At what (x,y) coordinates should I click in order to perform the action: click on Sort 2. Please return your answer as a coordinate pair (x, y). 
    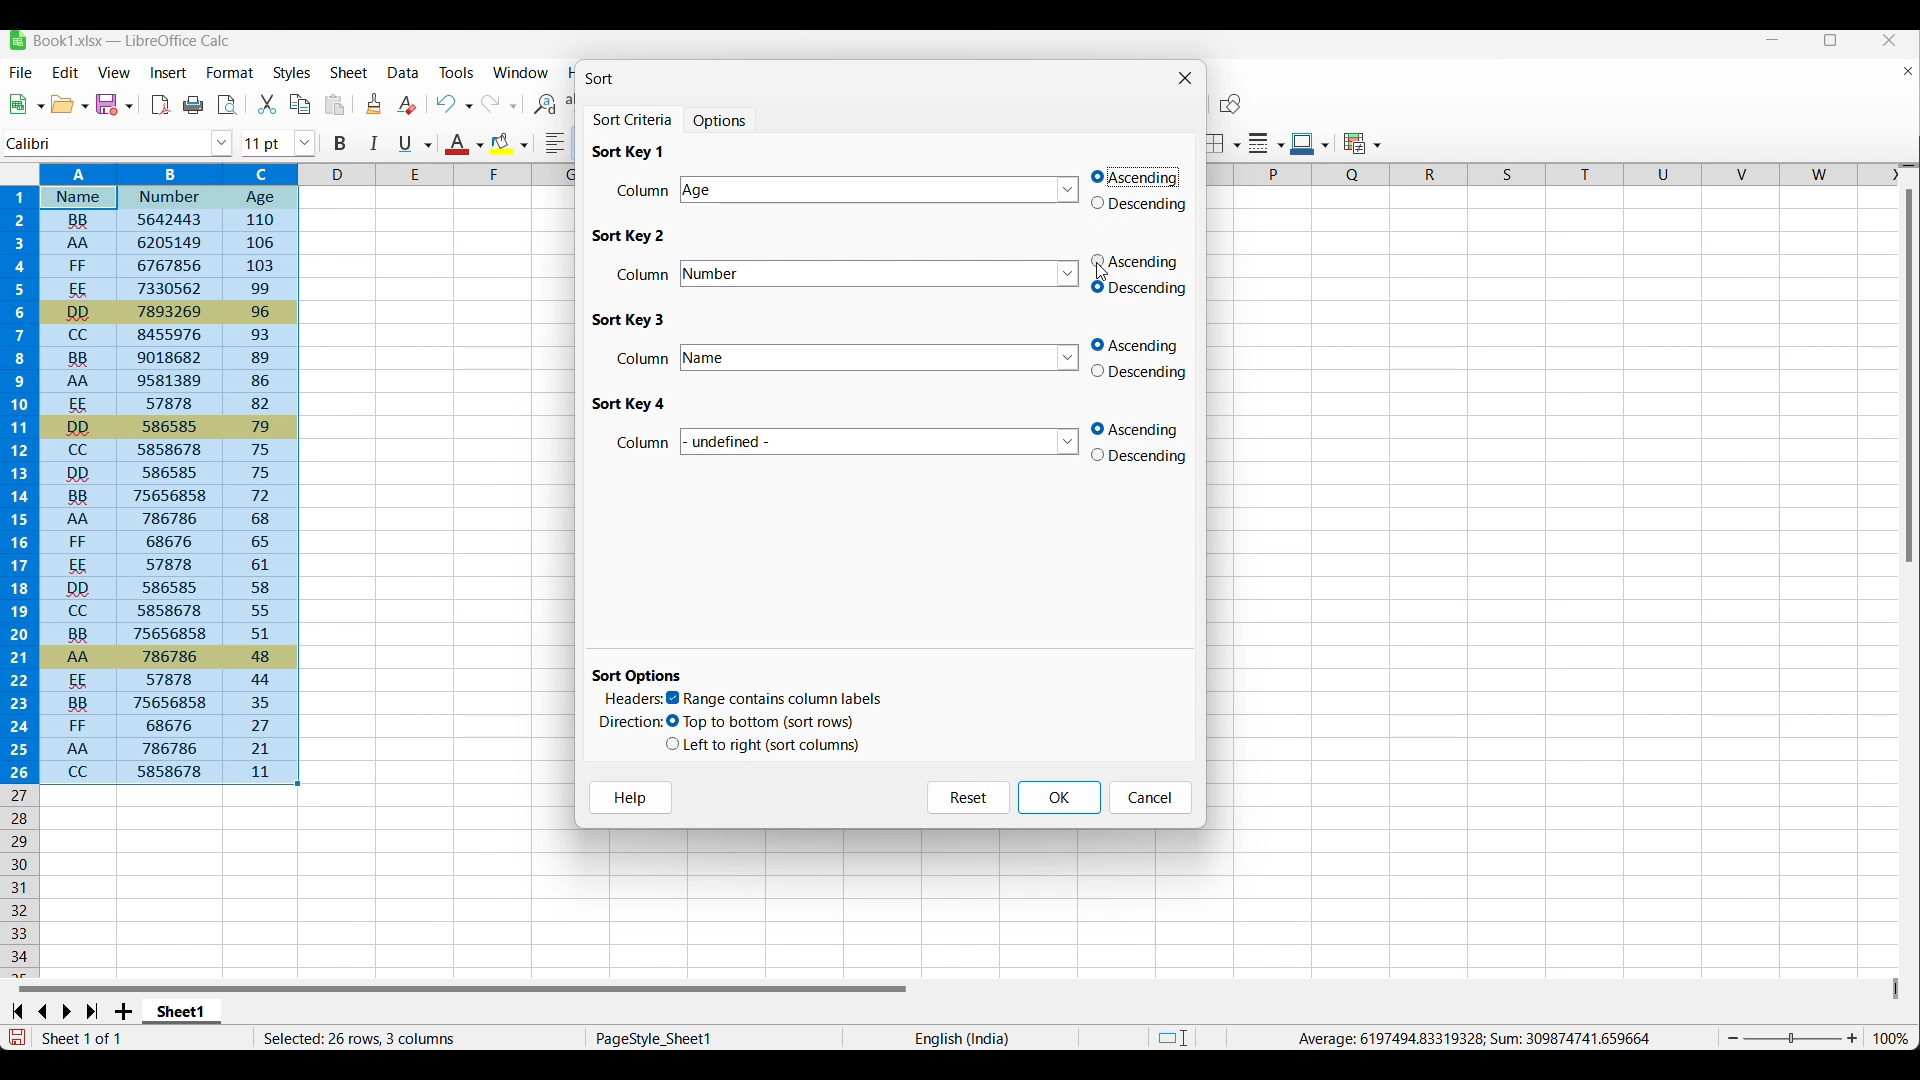
    Looking at the image, I should click on (632, 236).